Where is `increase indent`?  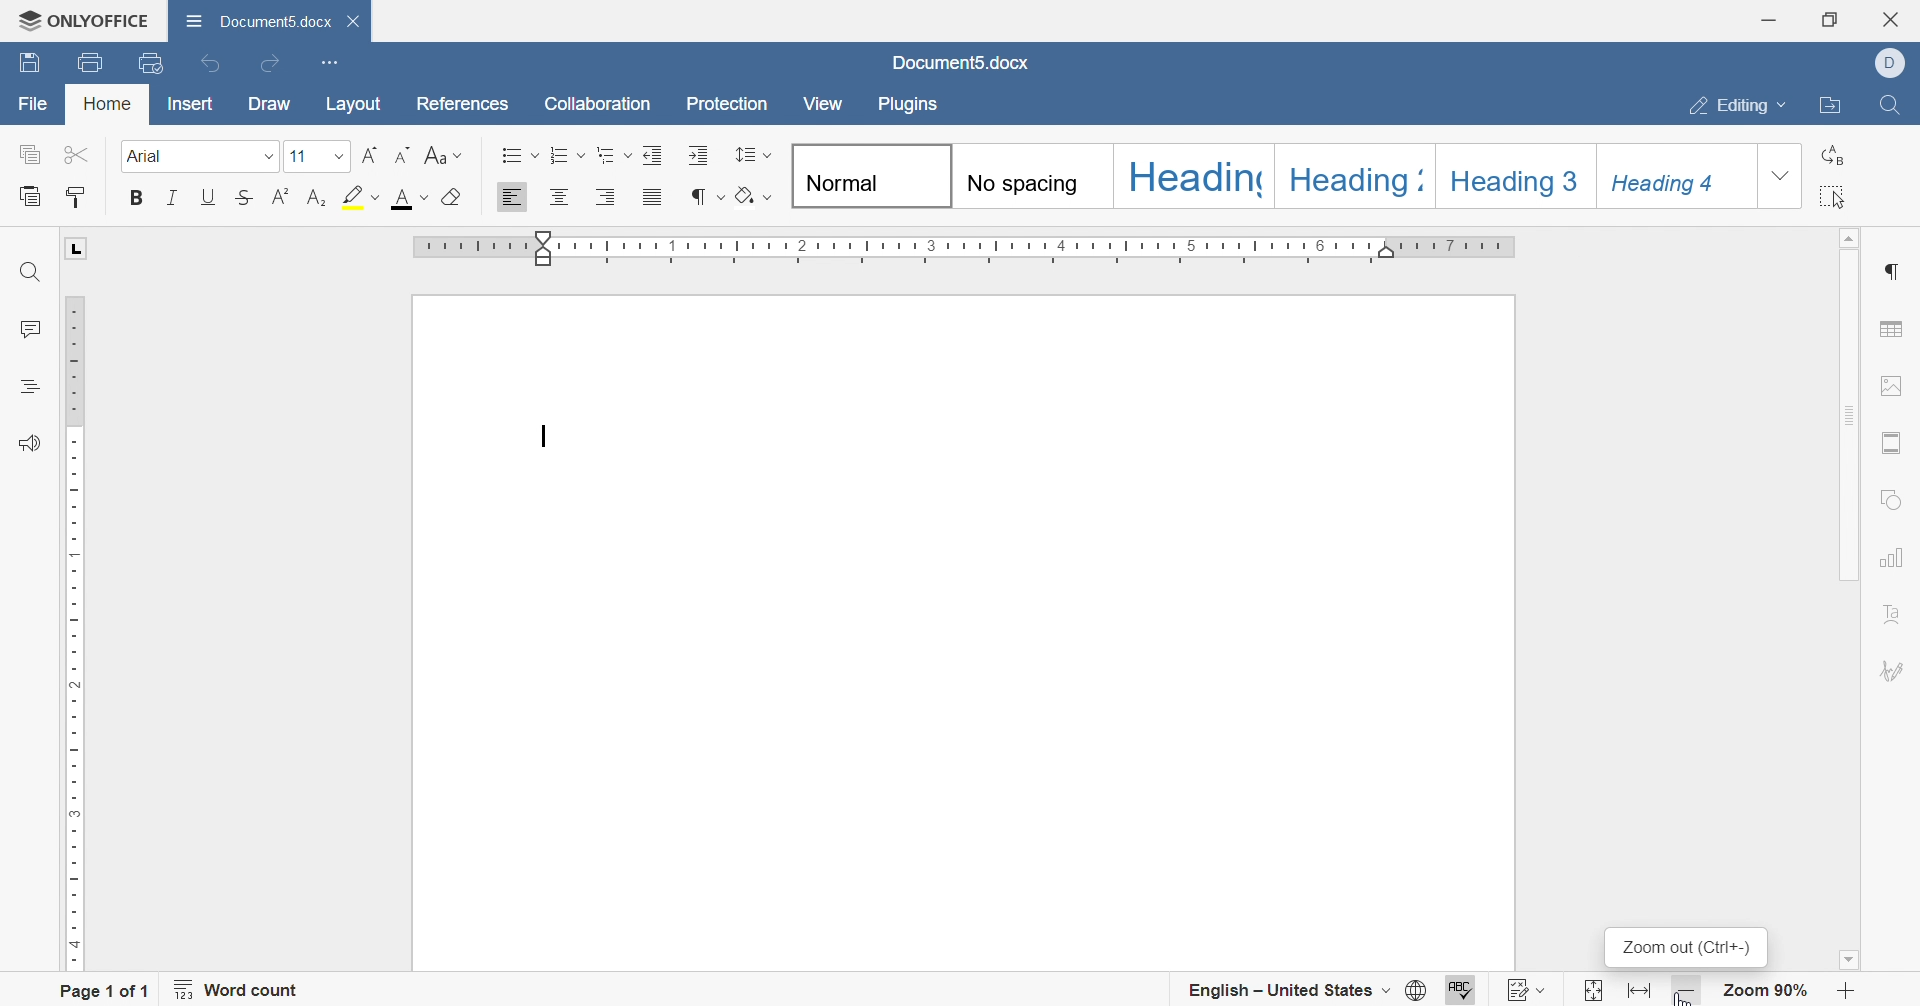 increase indent is located at coordinates (697, 154).